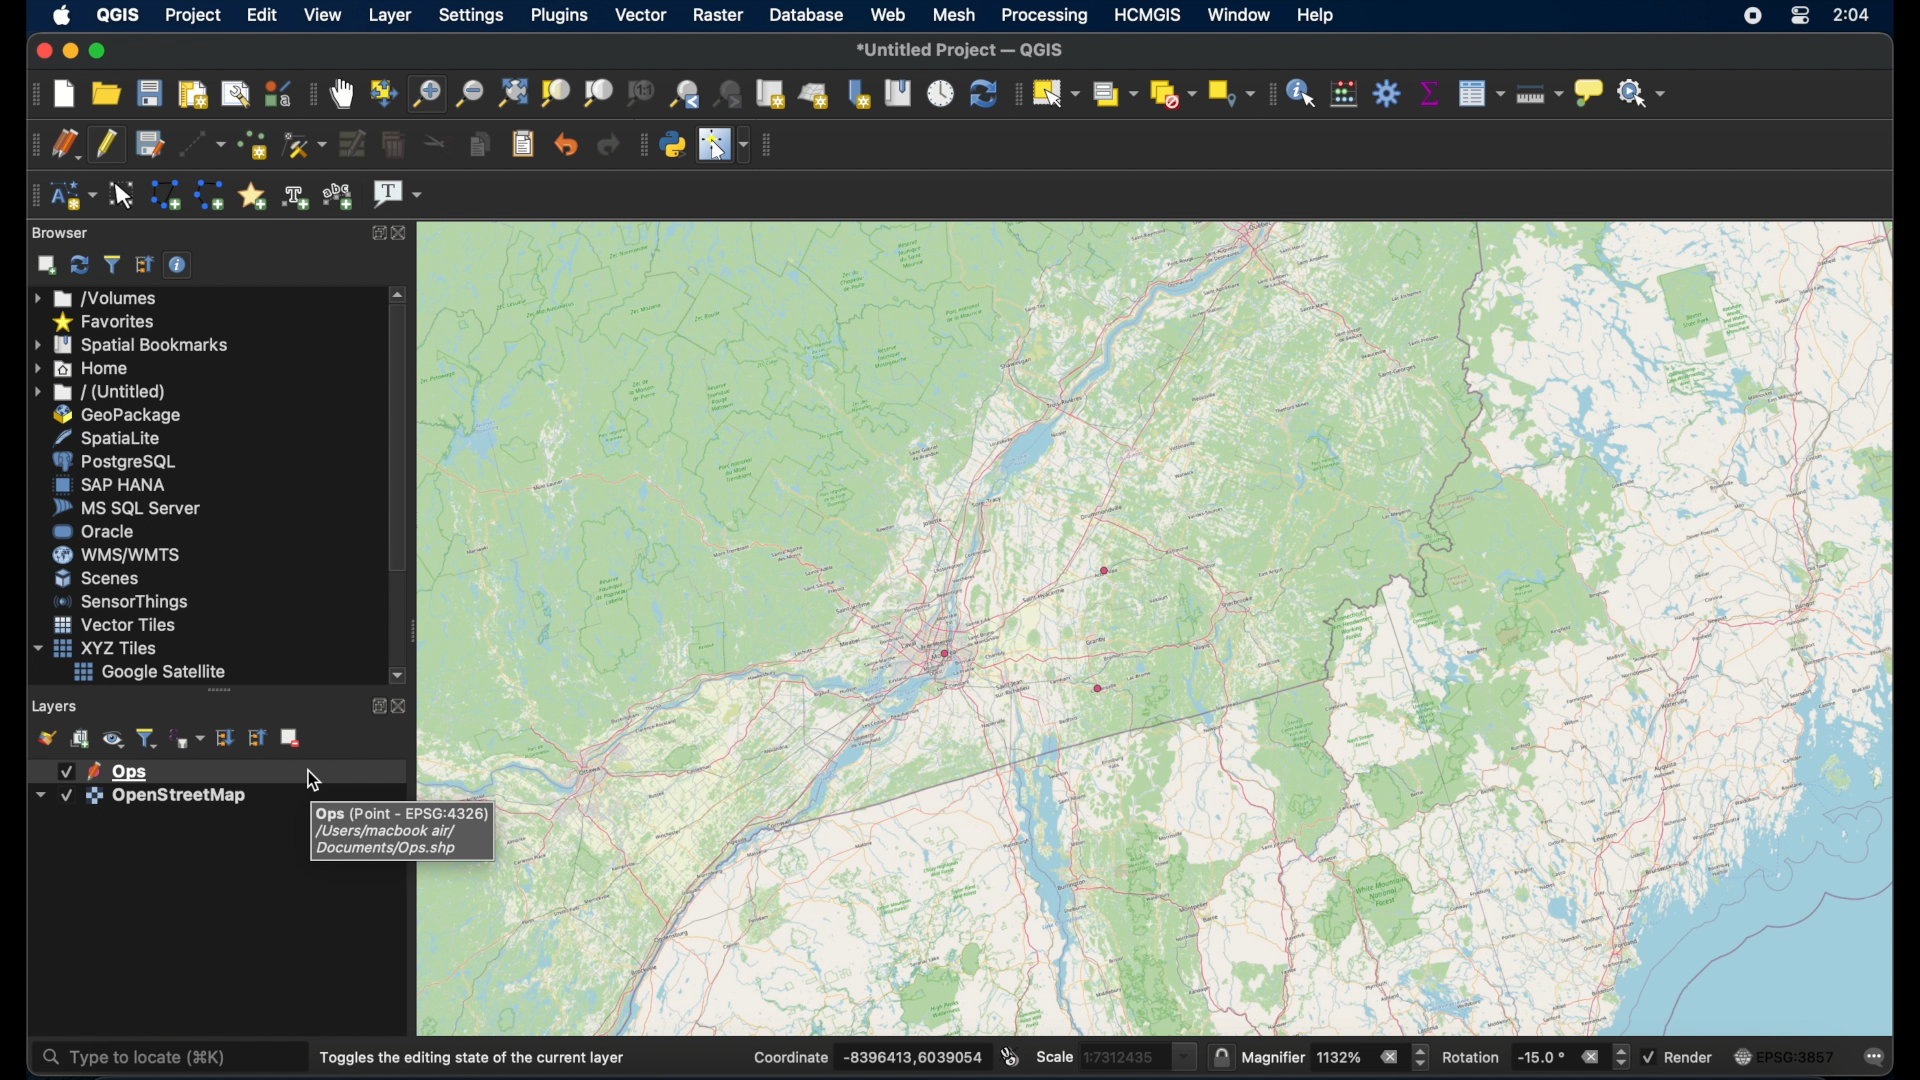 The width and height of the screenshot is (1920, 1080). I want to click on save project, so click(151, 92).